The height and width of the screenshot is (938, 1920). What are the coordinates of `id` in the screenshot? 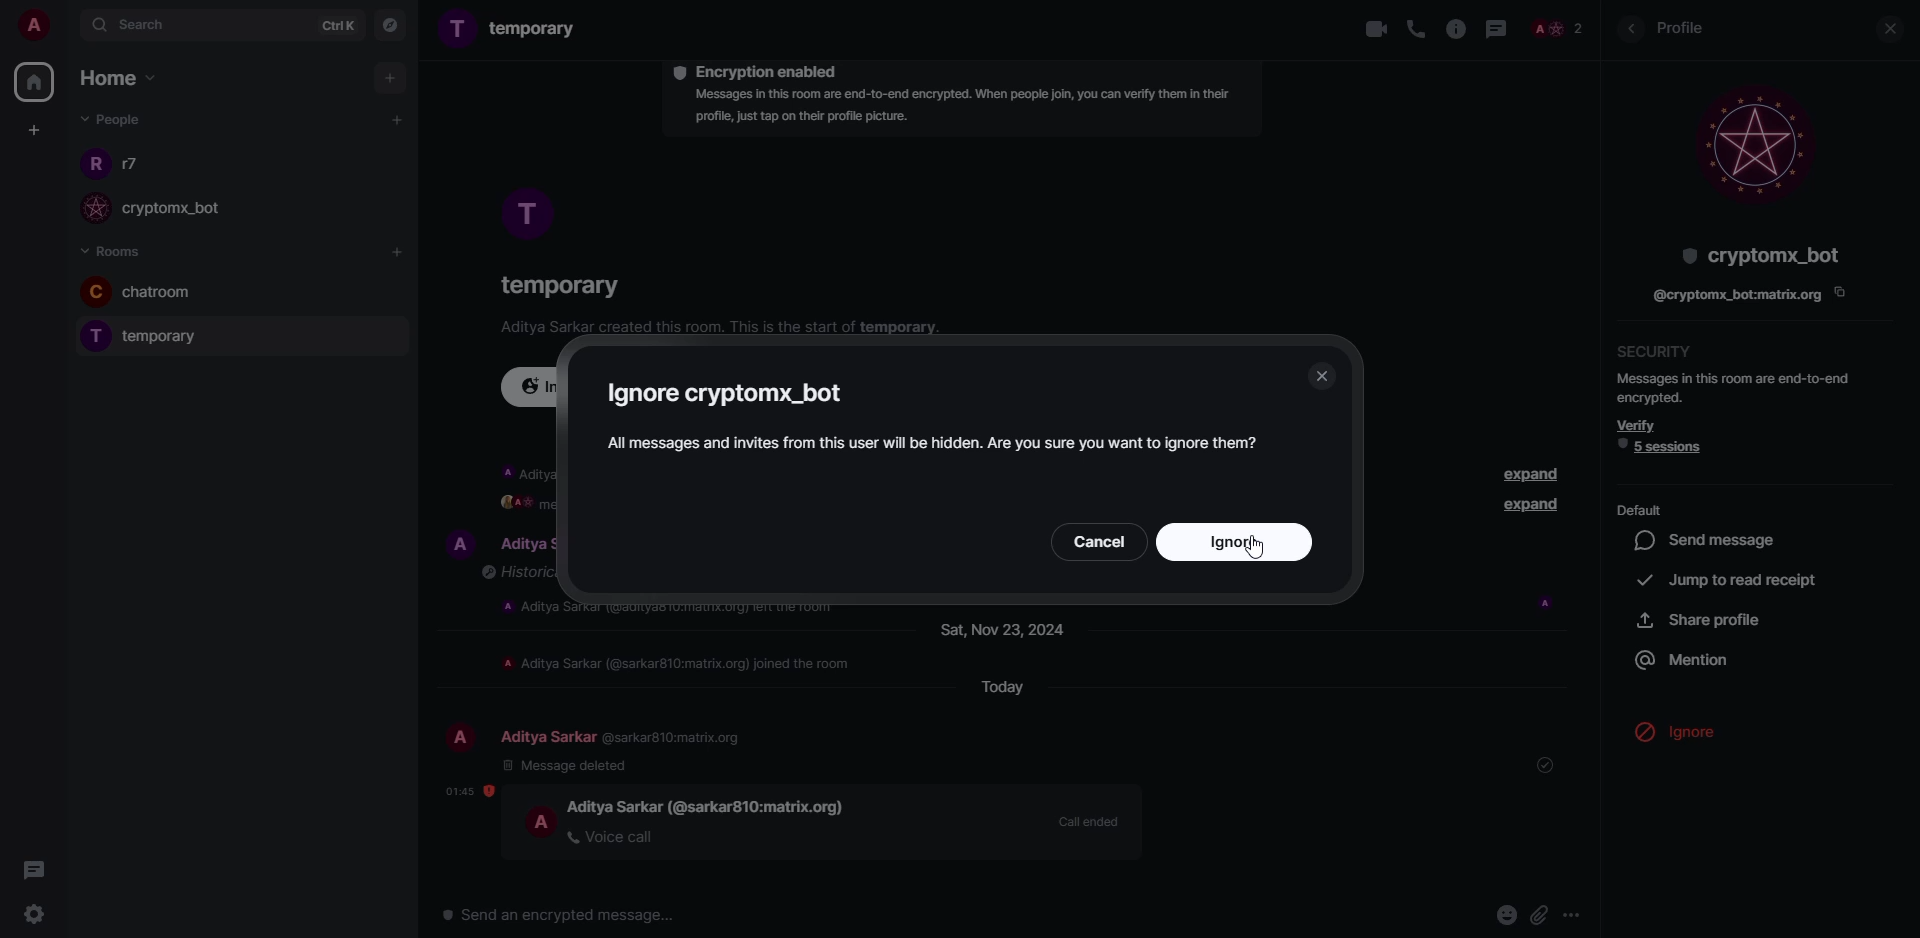 It's located at (1734, 297).